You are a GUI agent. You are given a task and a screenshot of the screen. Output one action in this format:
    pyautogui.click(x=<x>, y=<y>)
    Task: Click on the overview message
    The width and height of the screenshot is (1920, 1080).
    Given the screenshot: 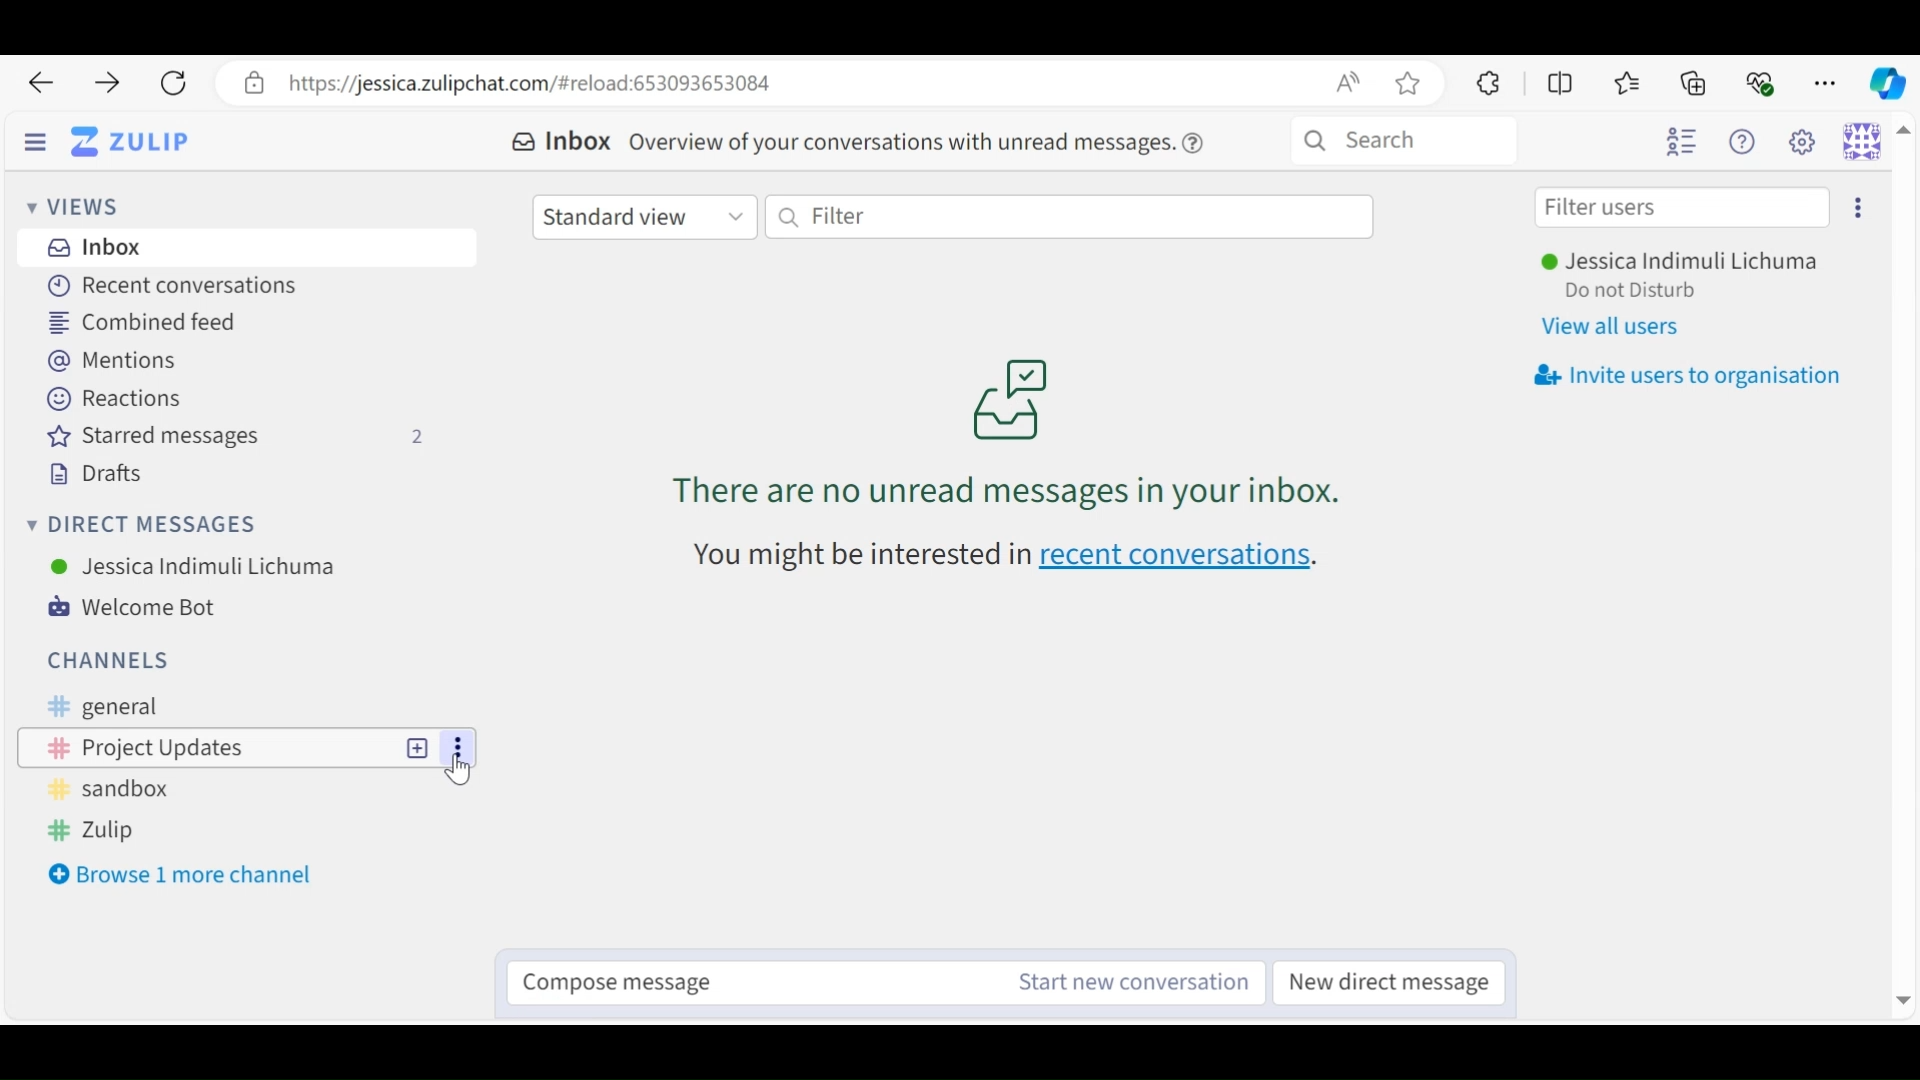 What is the action you would take?
    pyautogui.click(x=919, y=141)
    